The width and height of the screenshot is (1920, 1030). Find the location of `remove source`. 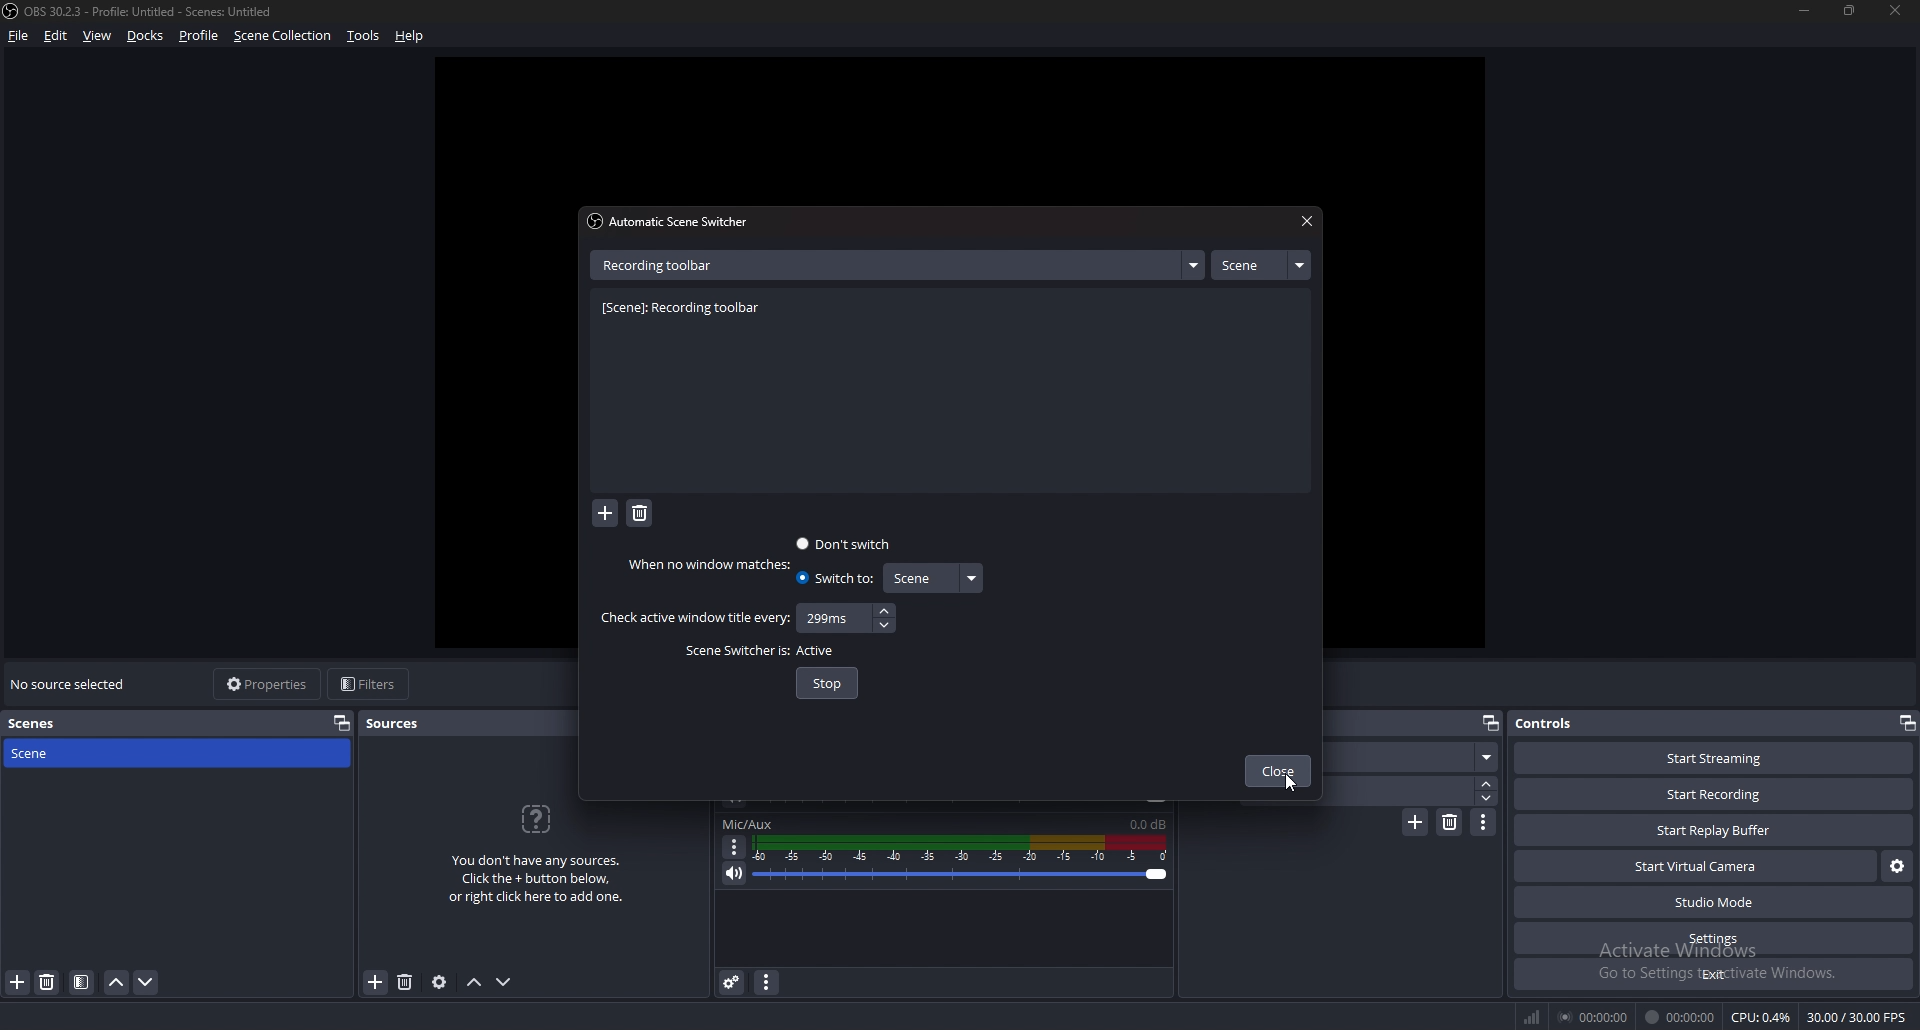

remove source is located at coordinates (405, 983).